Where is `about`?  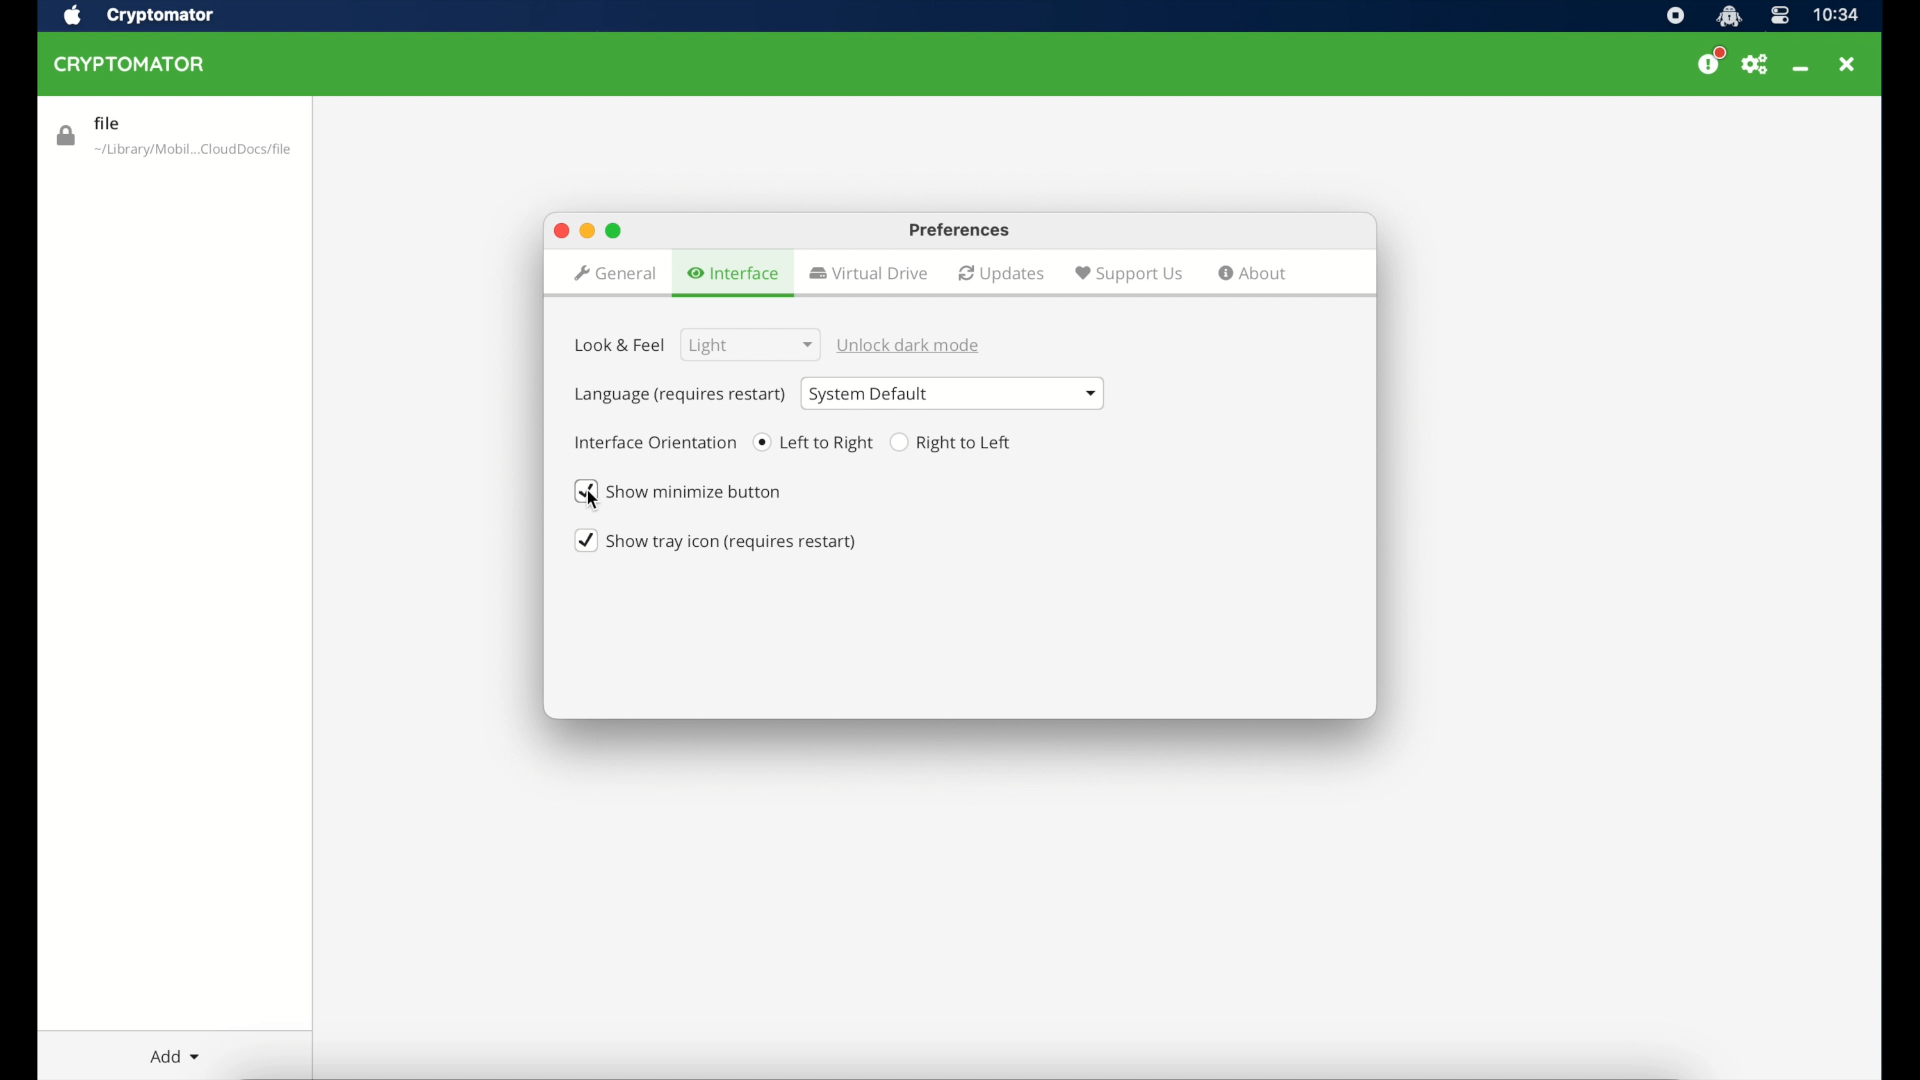 about is located at coordinates (1253, 273).